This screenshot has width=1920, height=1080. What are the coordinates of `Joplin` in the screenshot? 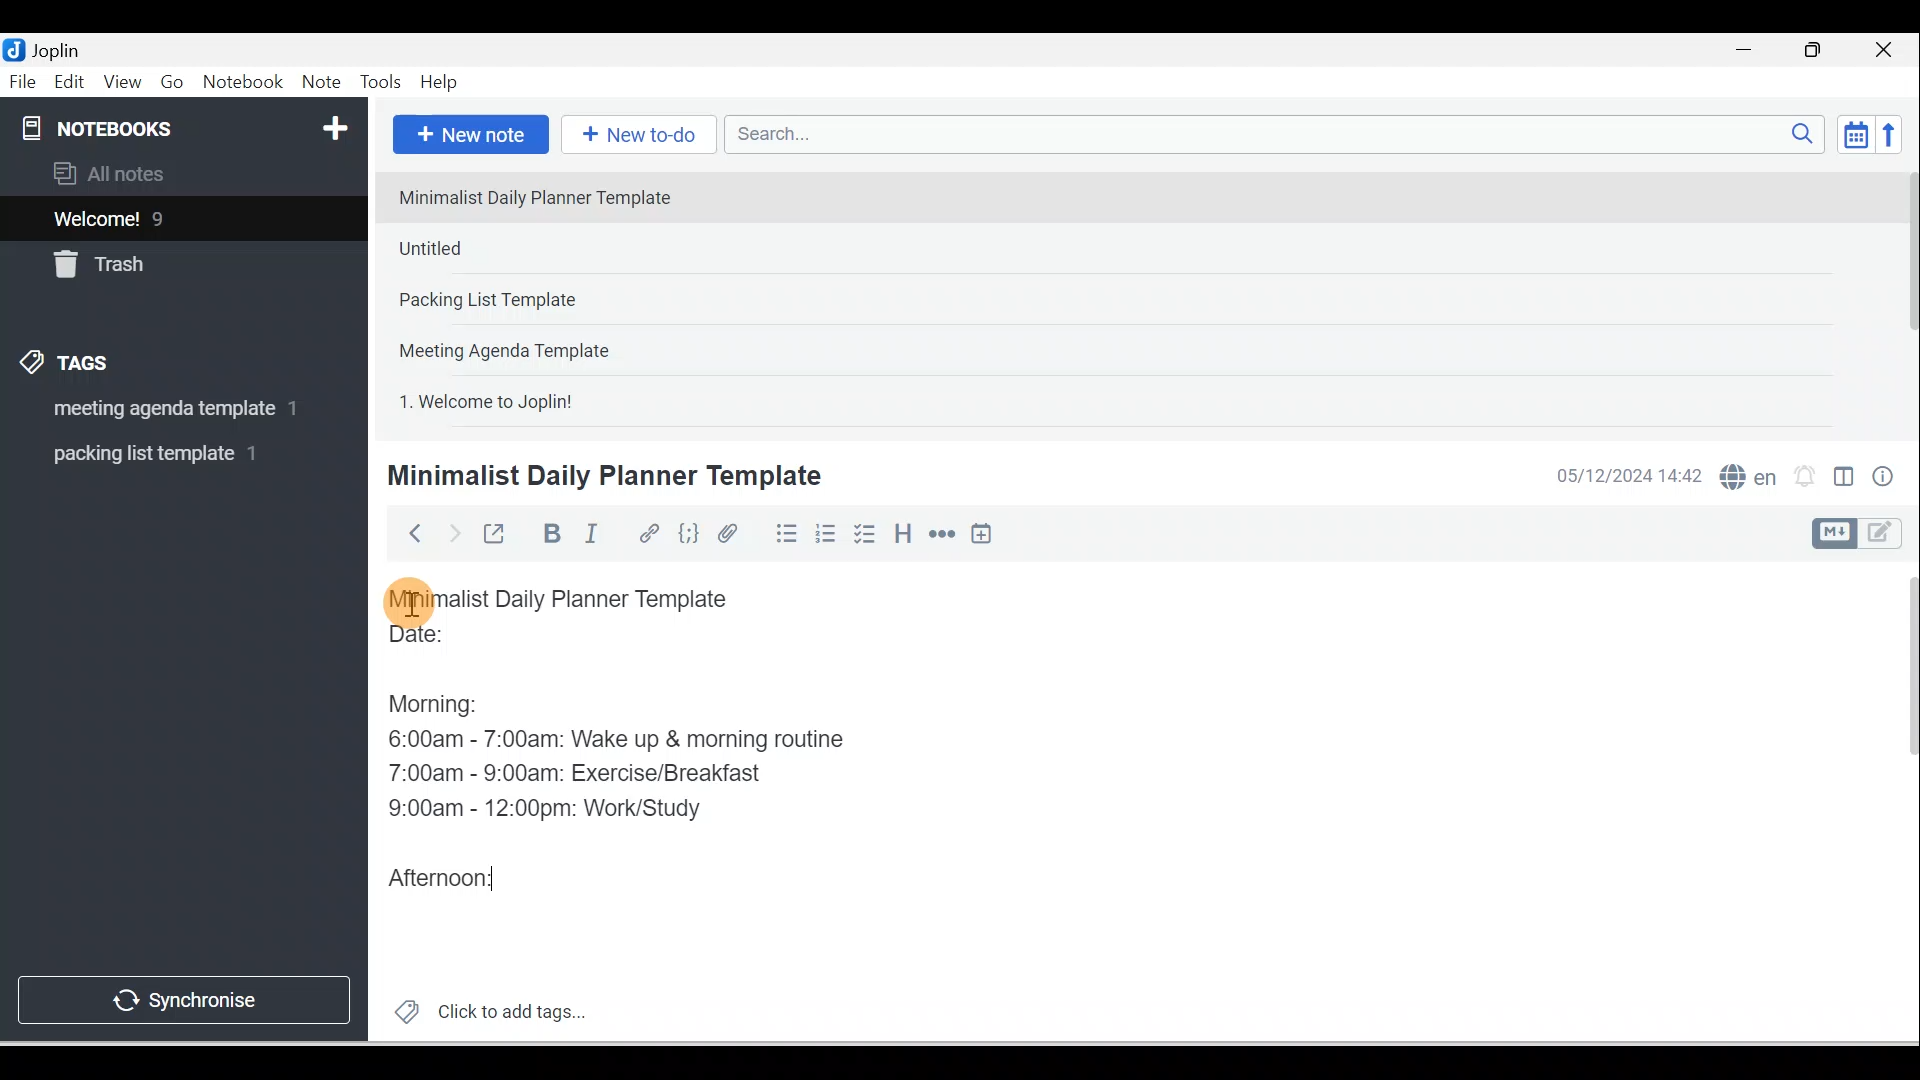 It's located at (61, 48).